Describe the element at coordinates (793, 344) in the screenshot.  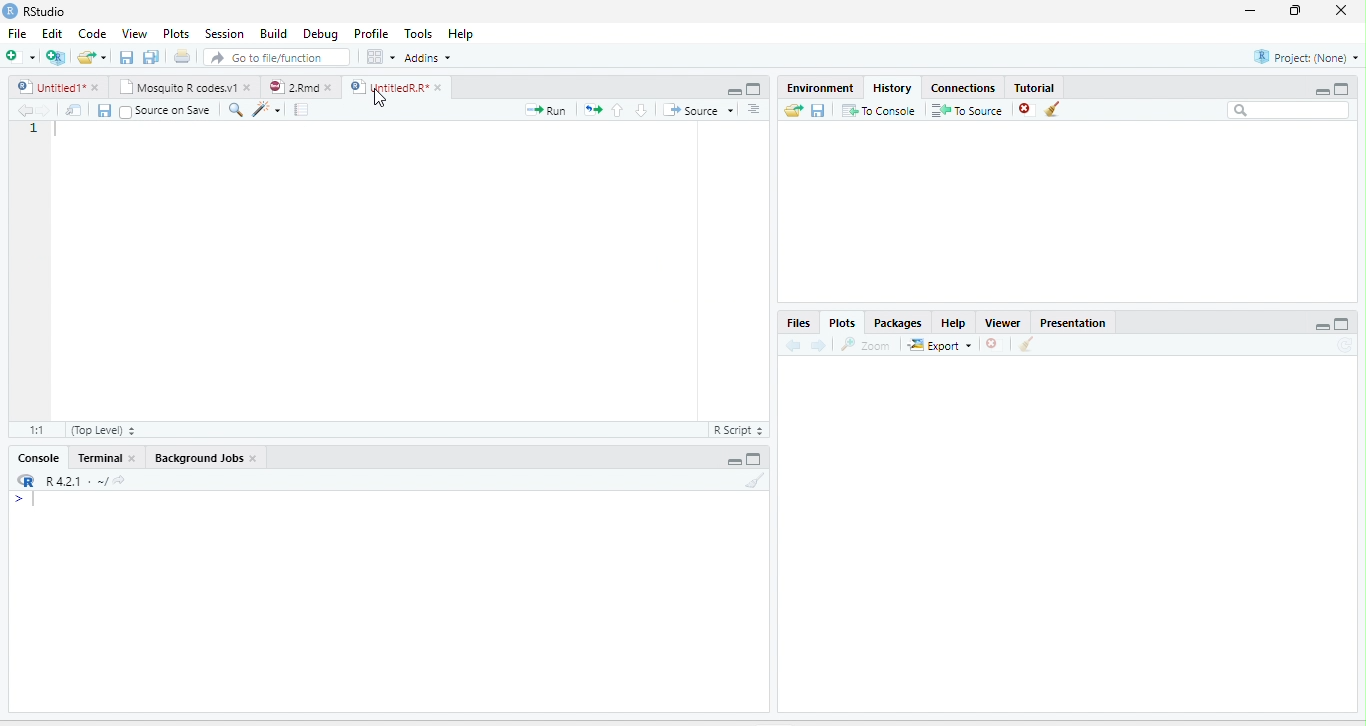
I see `Previous plot` at that location.